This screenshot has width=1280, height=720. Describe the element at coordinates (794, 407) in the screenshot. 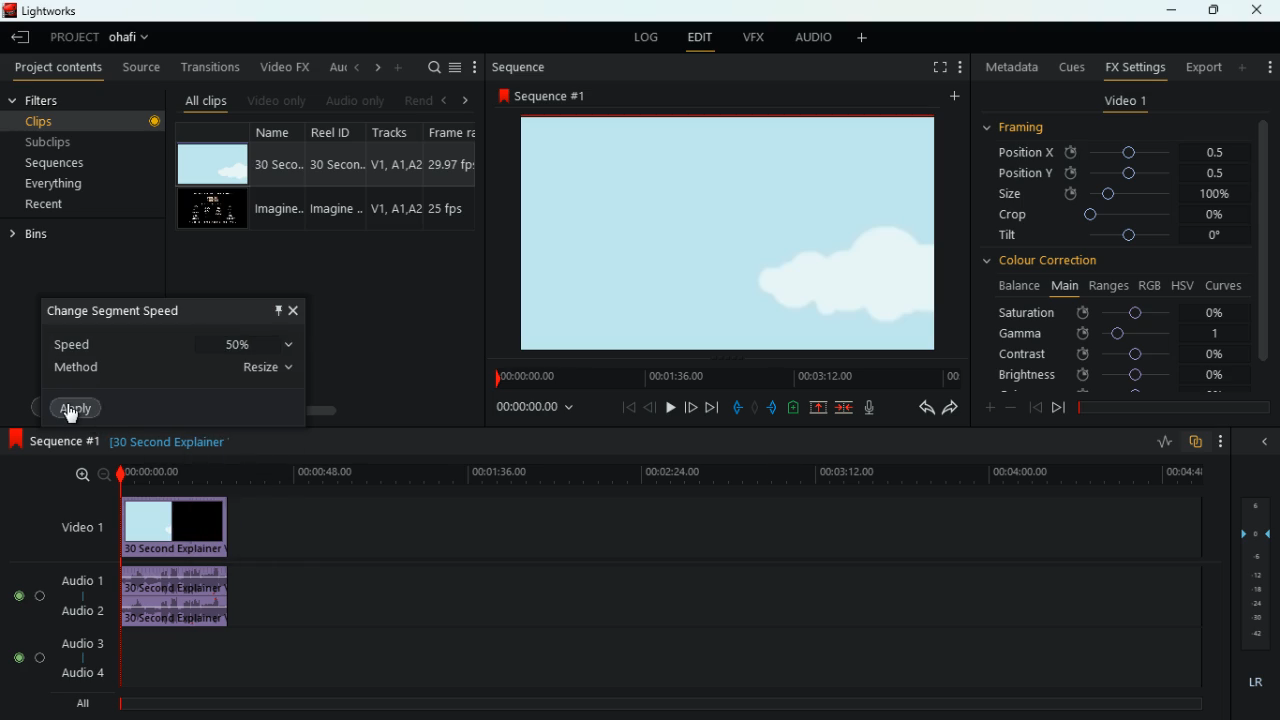

I see `charge` at that location.